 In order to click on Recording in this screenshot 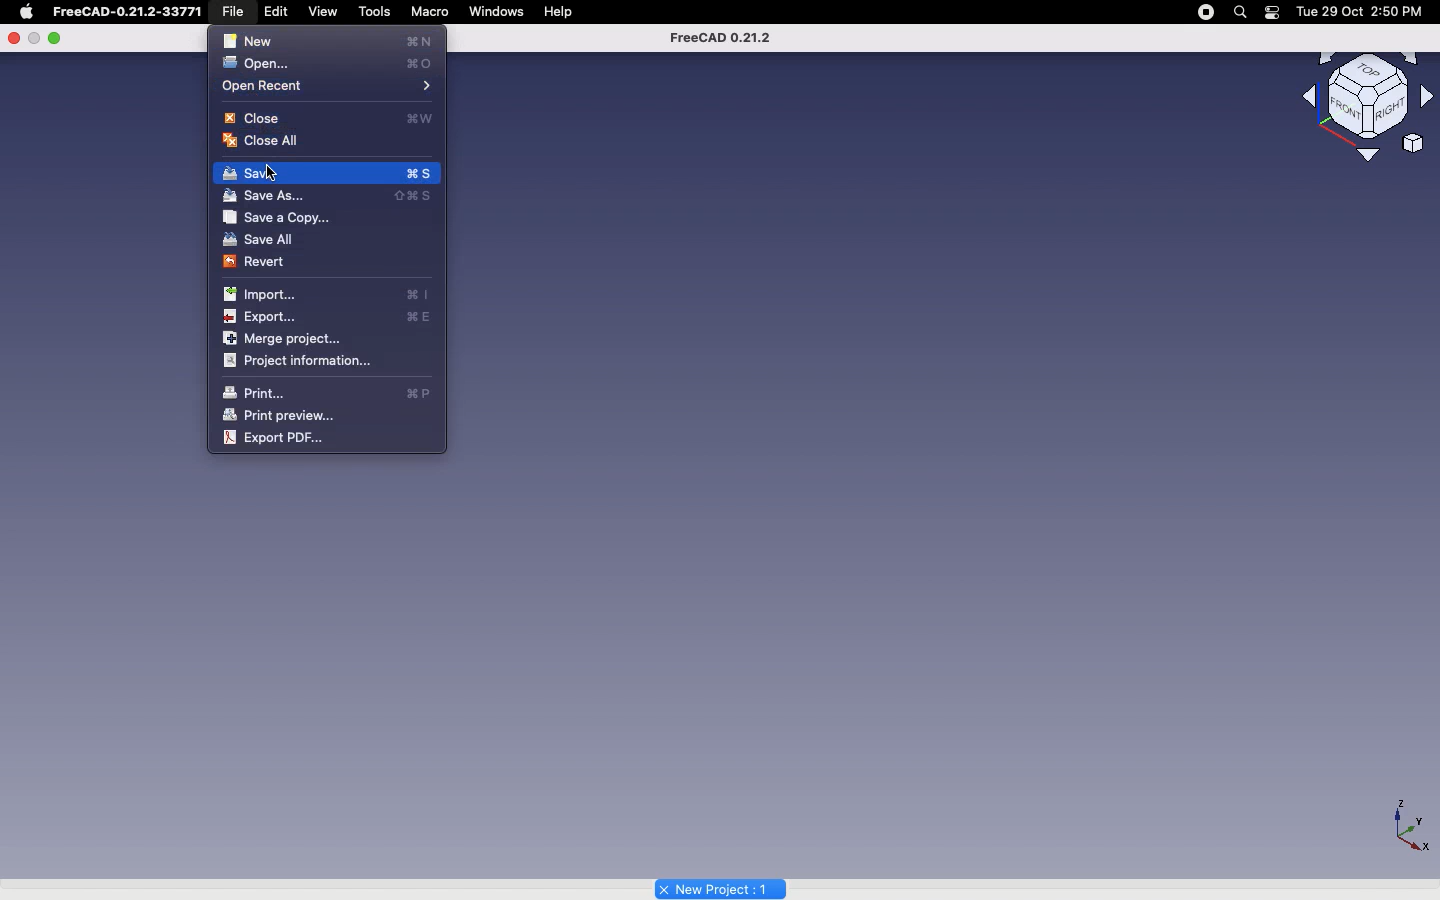, I will do `click(1205, 12)`.